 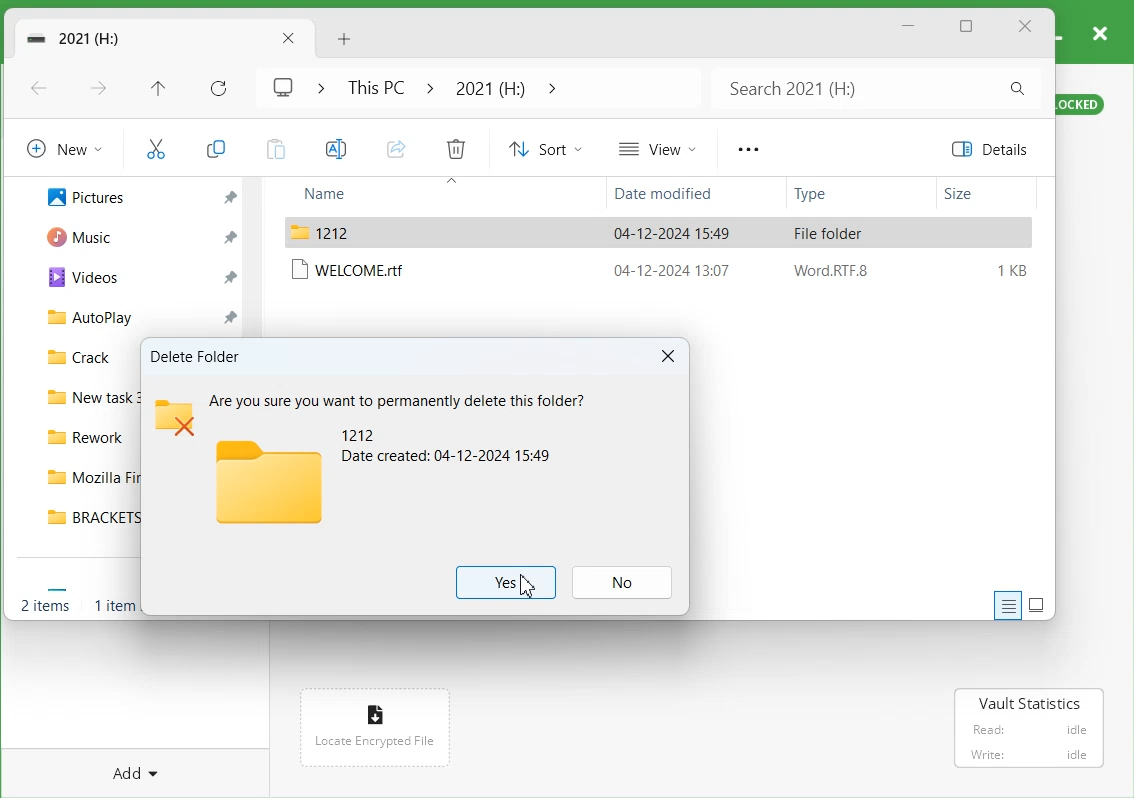 I want to click on 1212 Date created: 04-12-2024 15:49, so click(x=449, y=446).